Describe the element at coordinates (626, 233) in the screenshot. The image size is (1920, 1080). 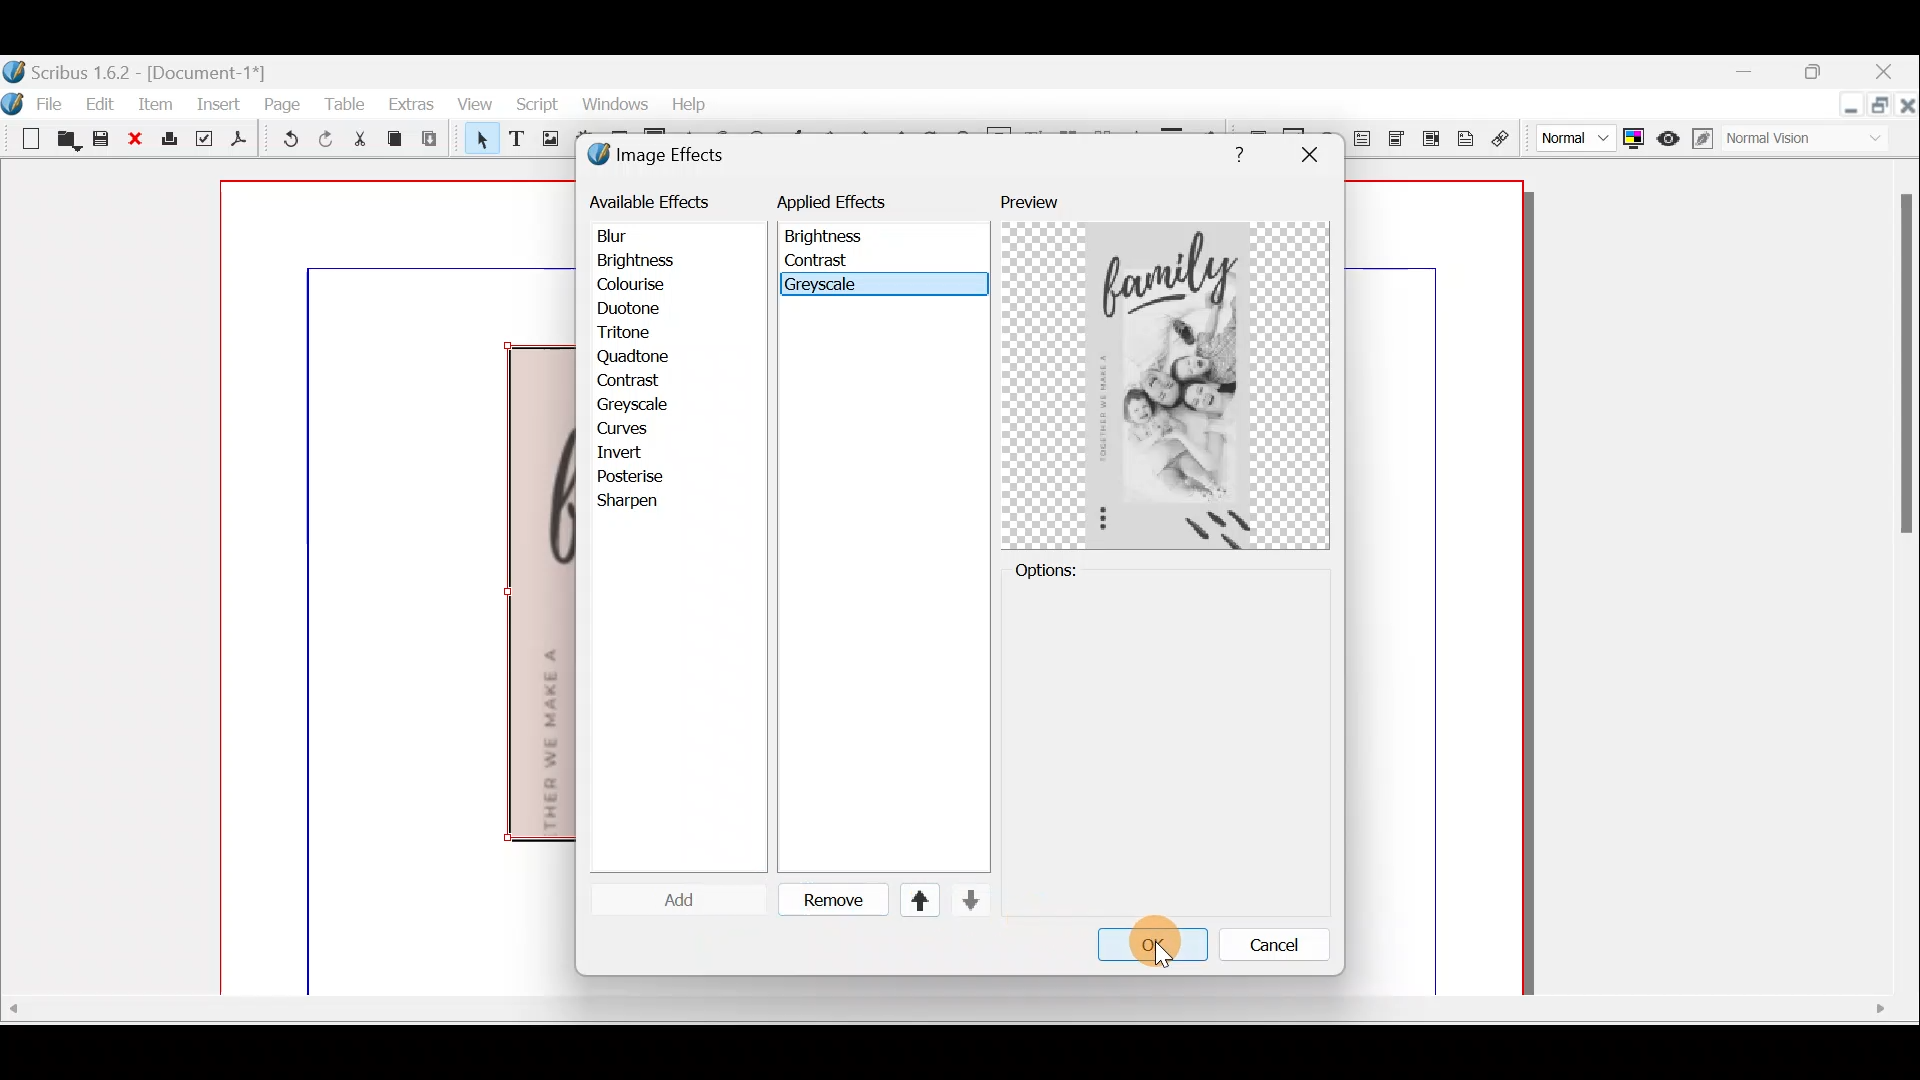
I see `blur` at that location.